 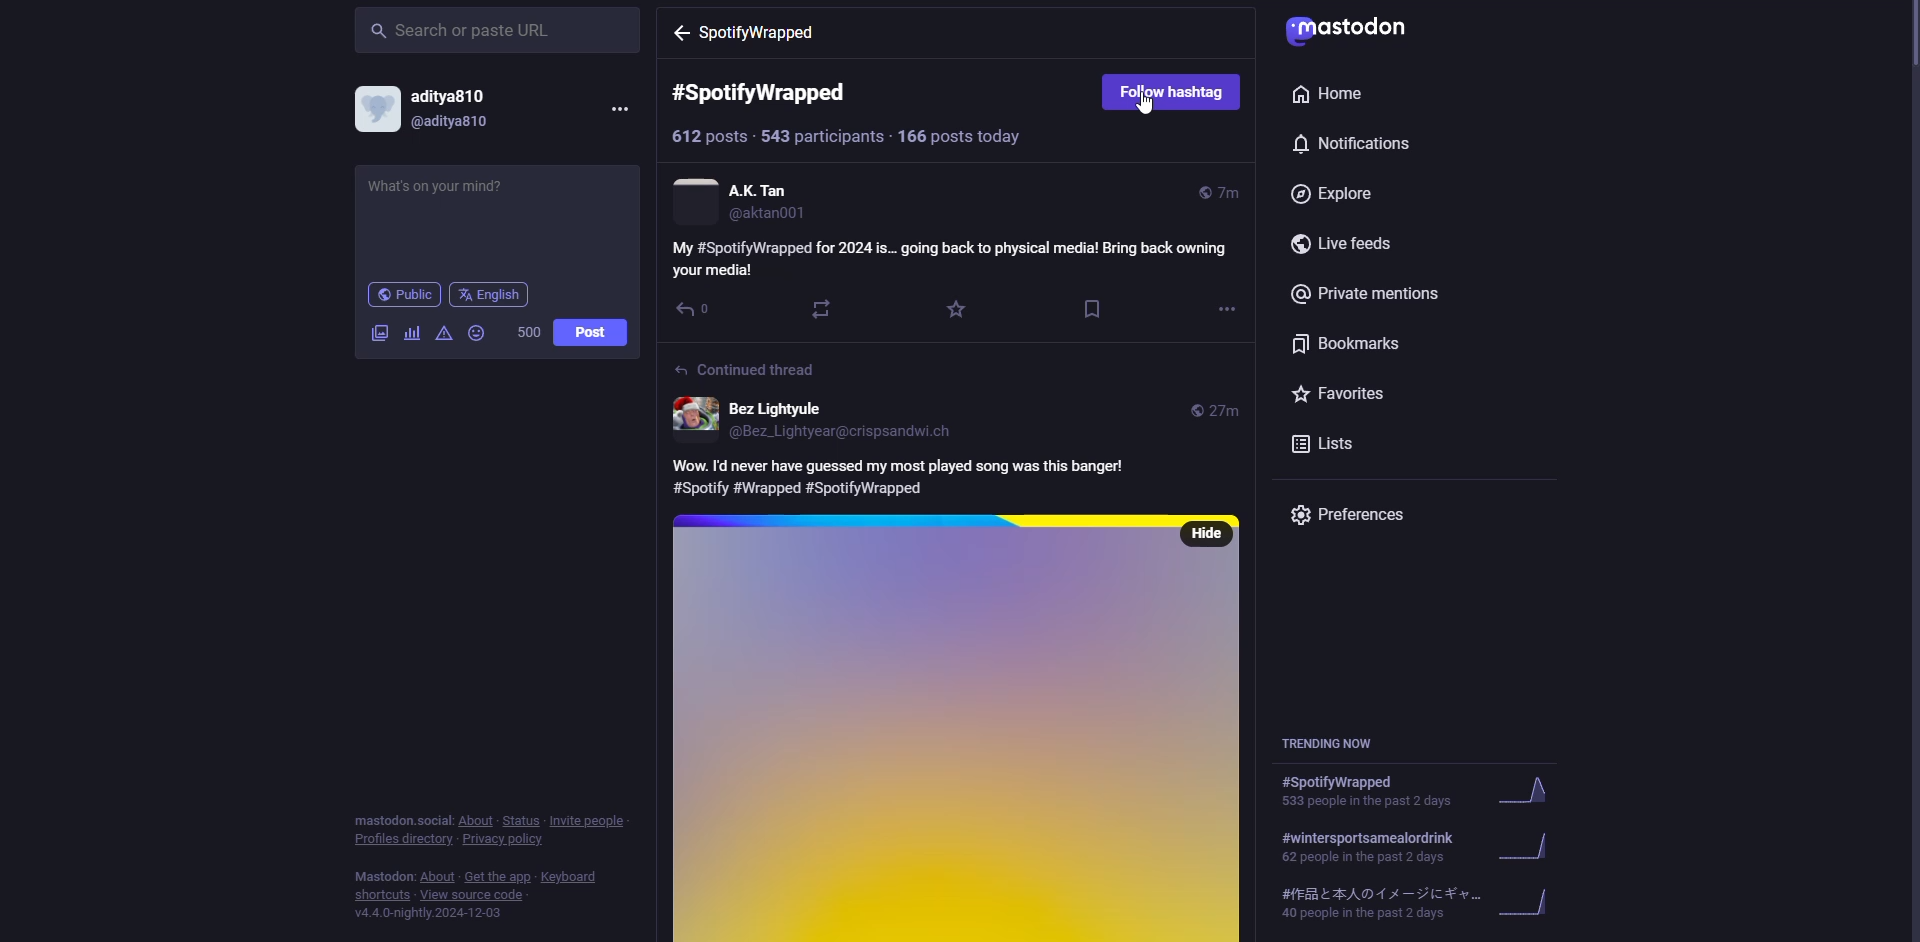 I want to click on private mentions, so click(x=1372, y=295).